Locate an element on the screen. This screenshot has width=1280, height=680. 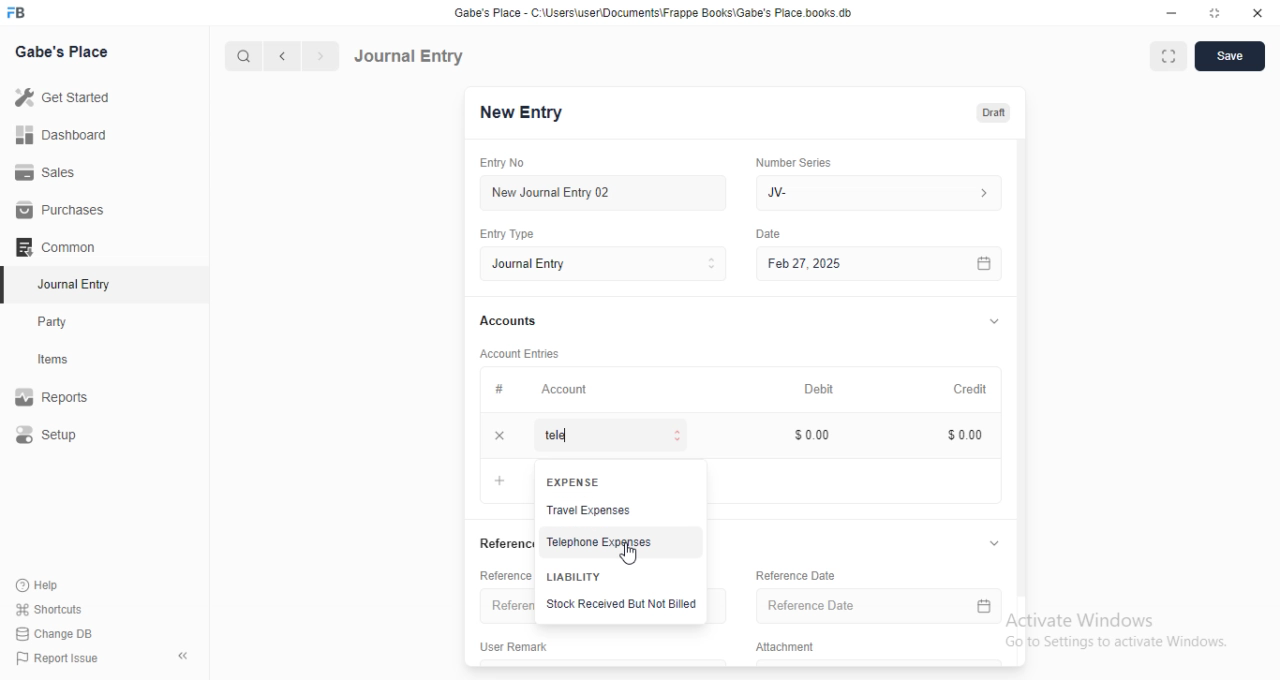
References is located at coordinates (499, 544).